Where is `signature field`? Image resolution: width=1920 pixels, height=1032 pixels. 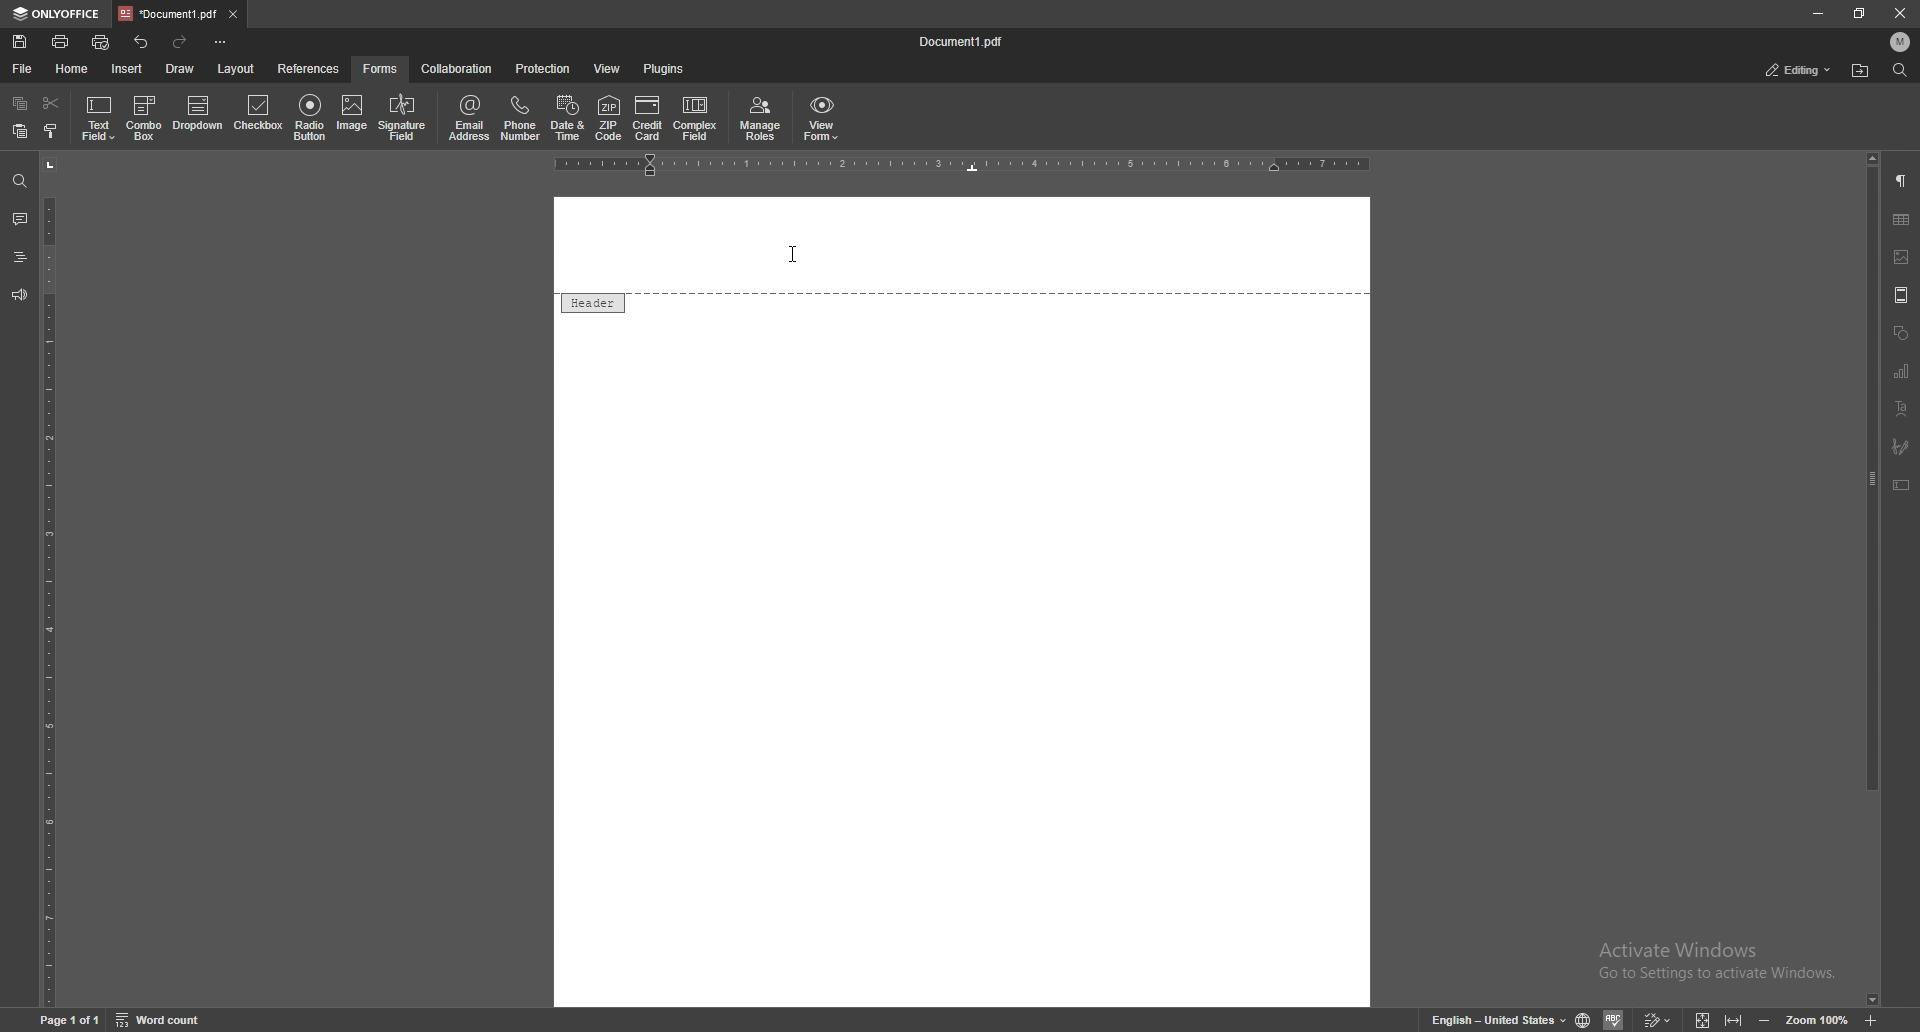 signature field is located at coordinates (1901, 447).